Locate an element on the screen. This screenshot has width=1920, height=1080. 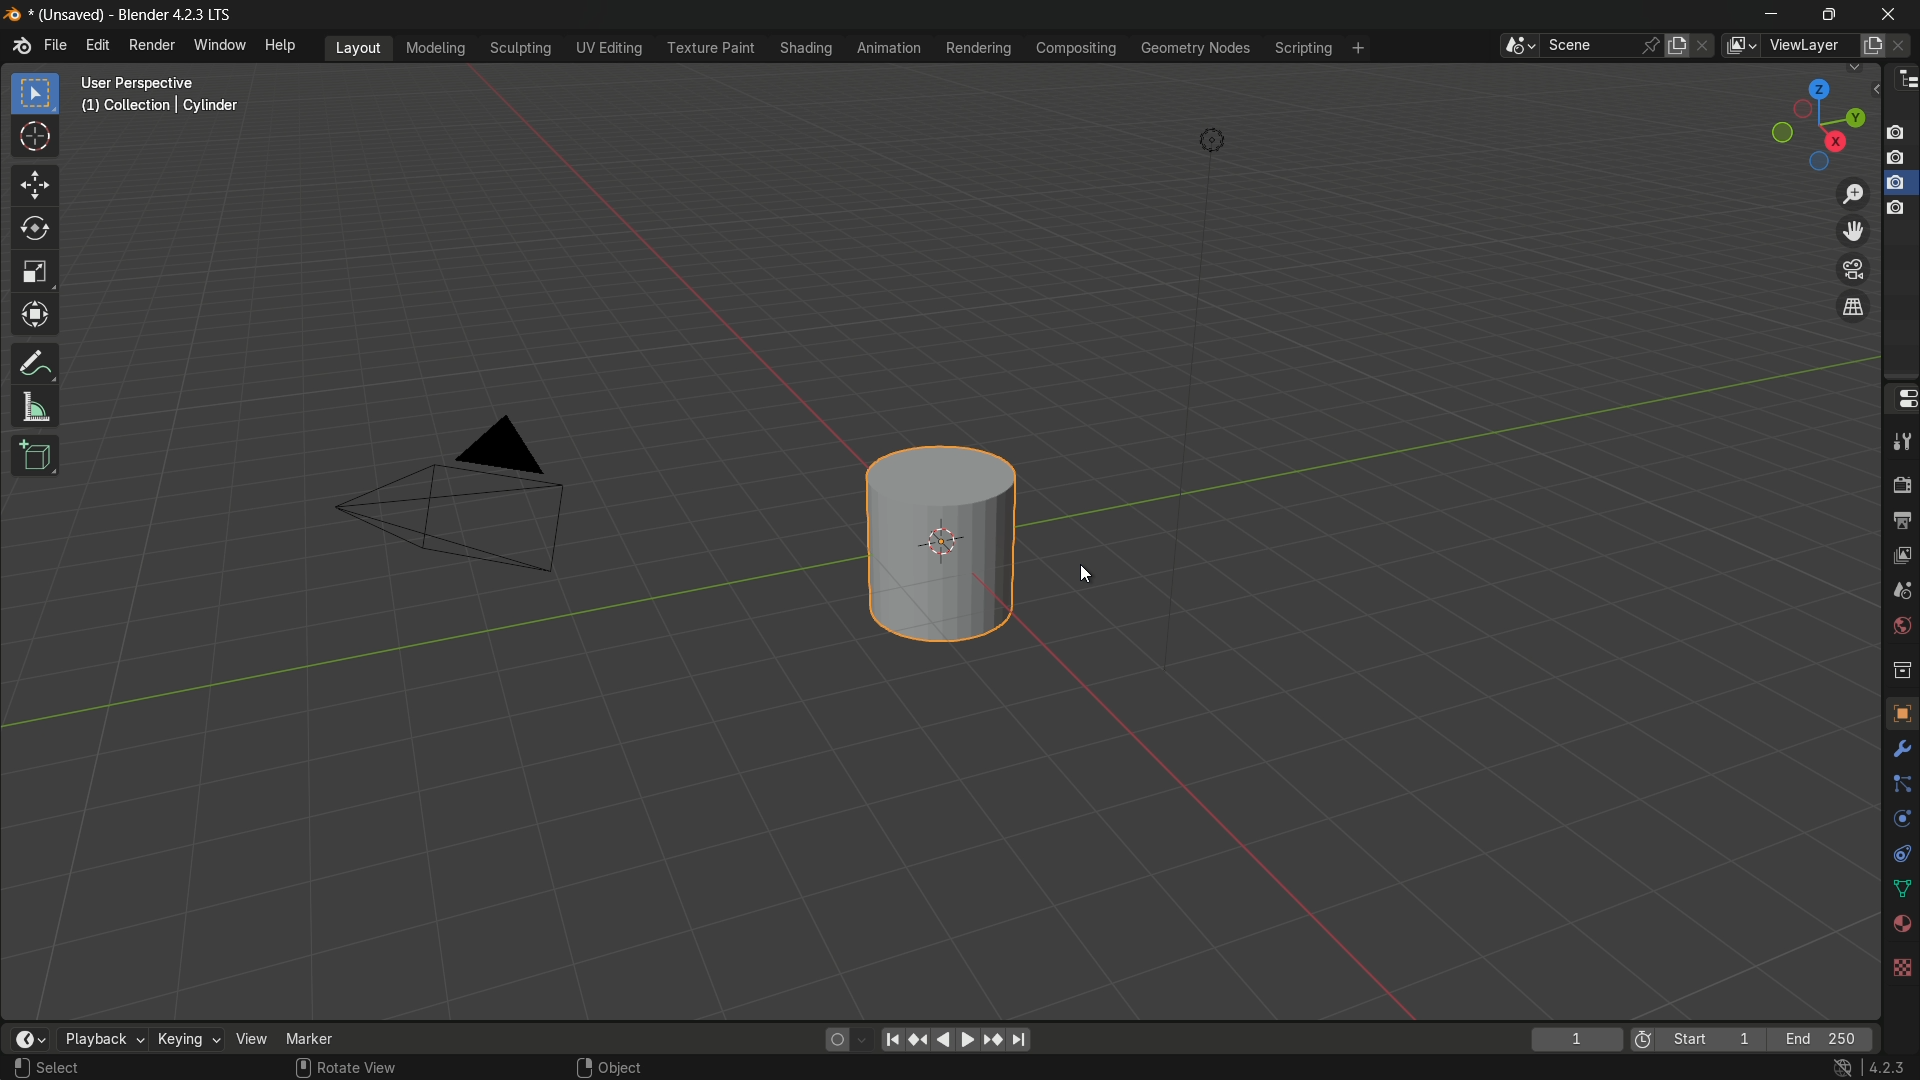
materials is located at coordinates (1898, 925).